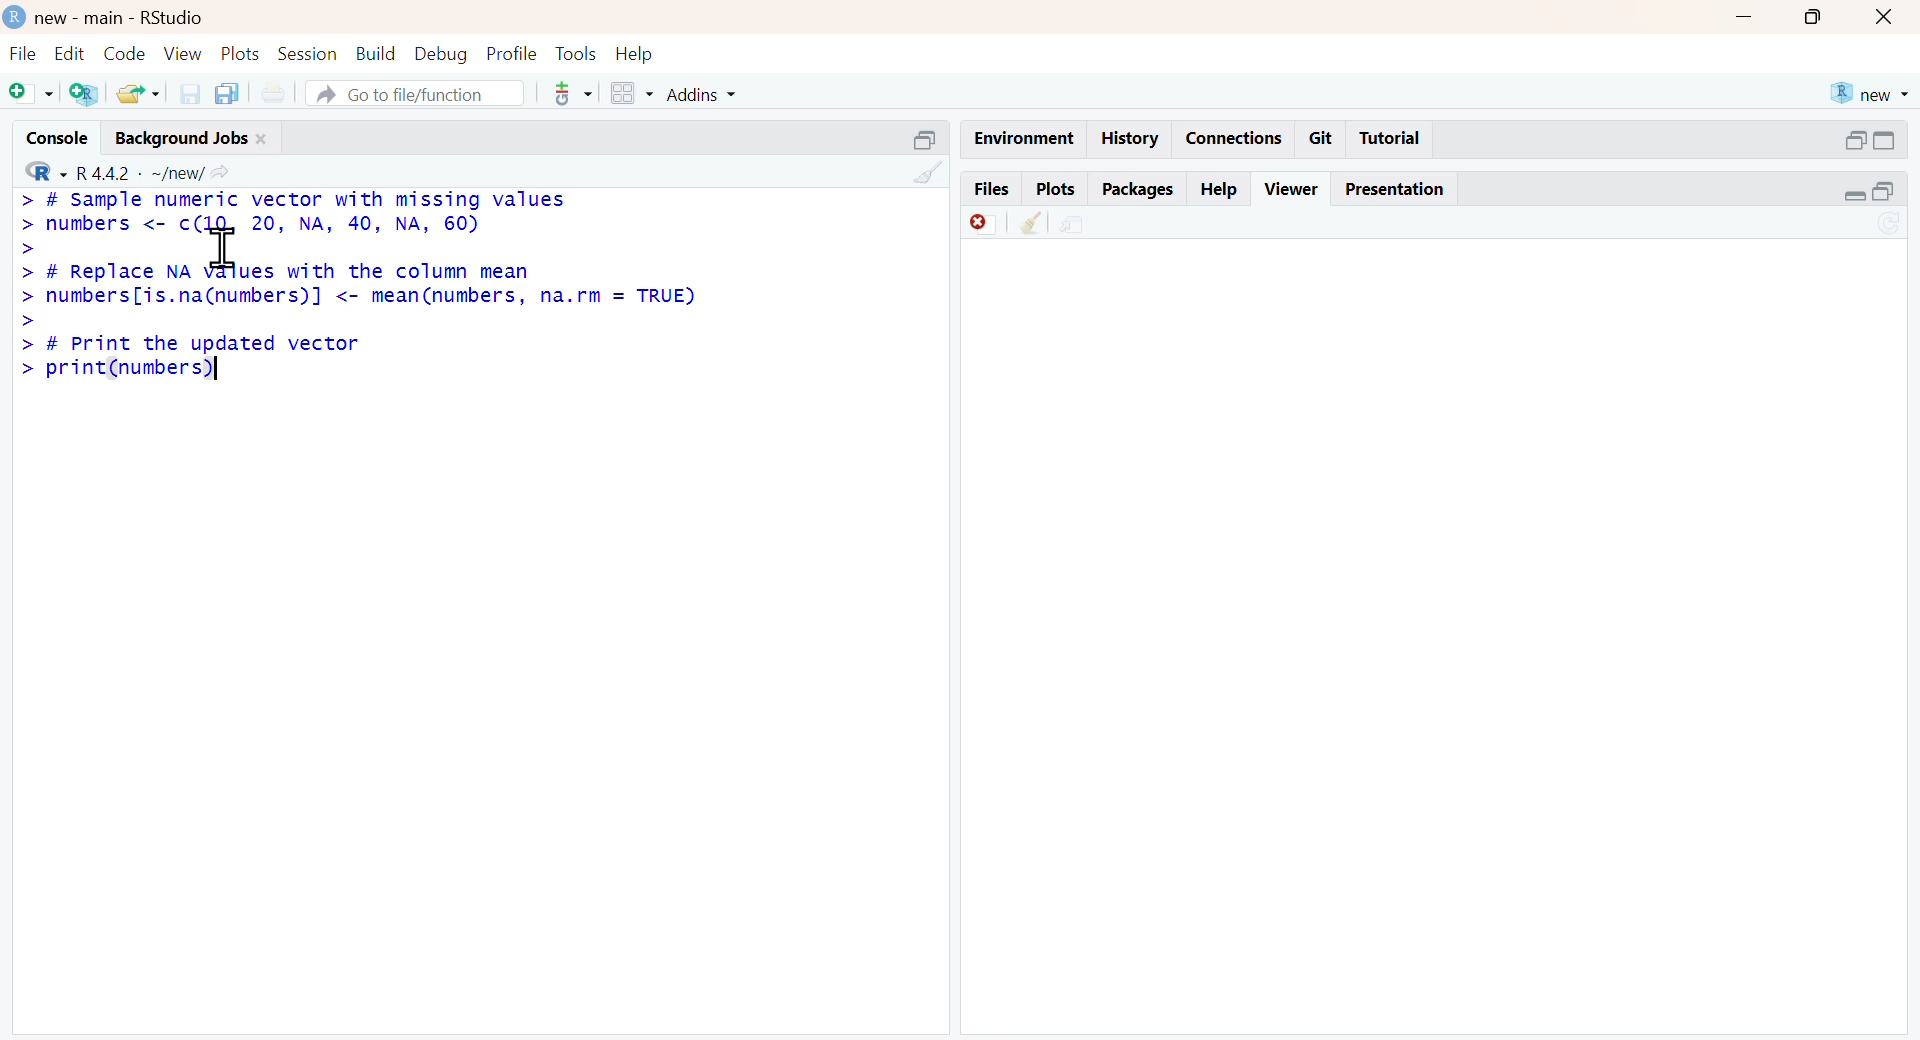 The image size is (1920, 1040). What do you see at coordinates (983, 224) in the screenshot?
I see `Discard ` at bounding box center [983, 224].